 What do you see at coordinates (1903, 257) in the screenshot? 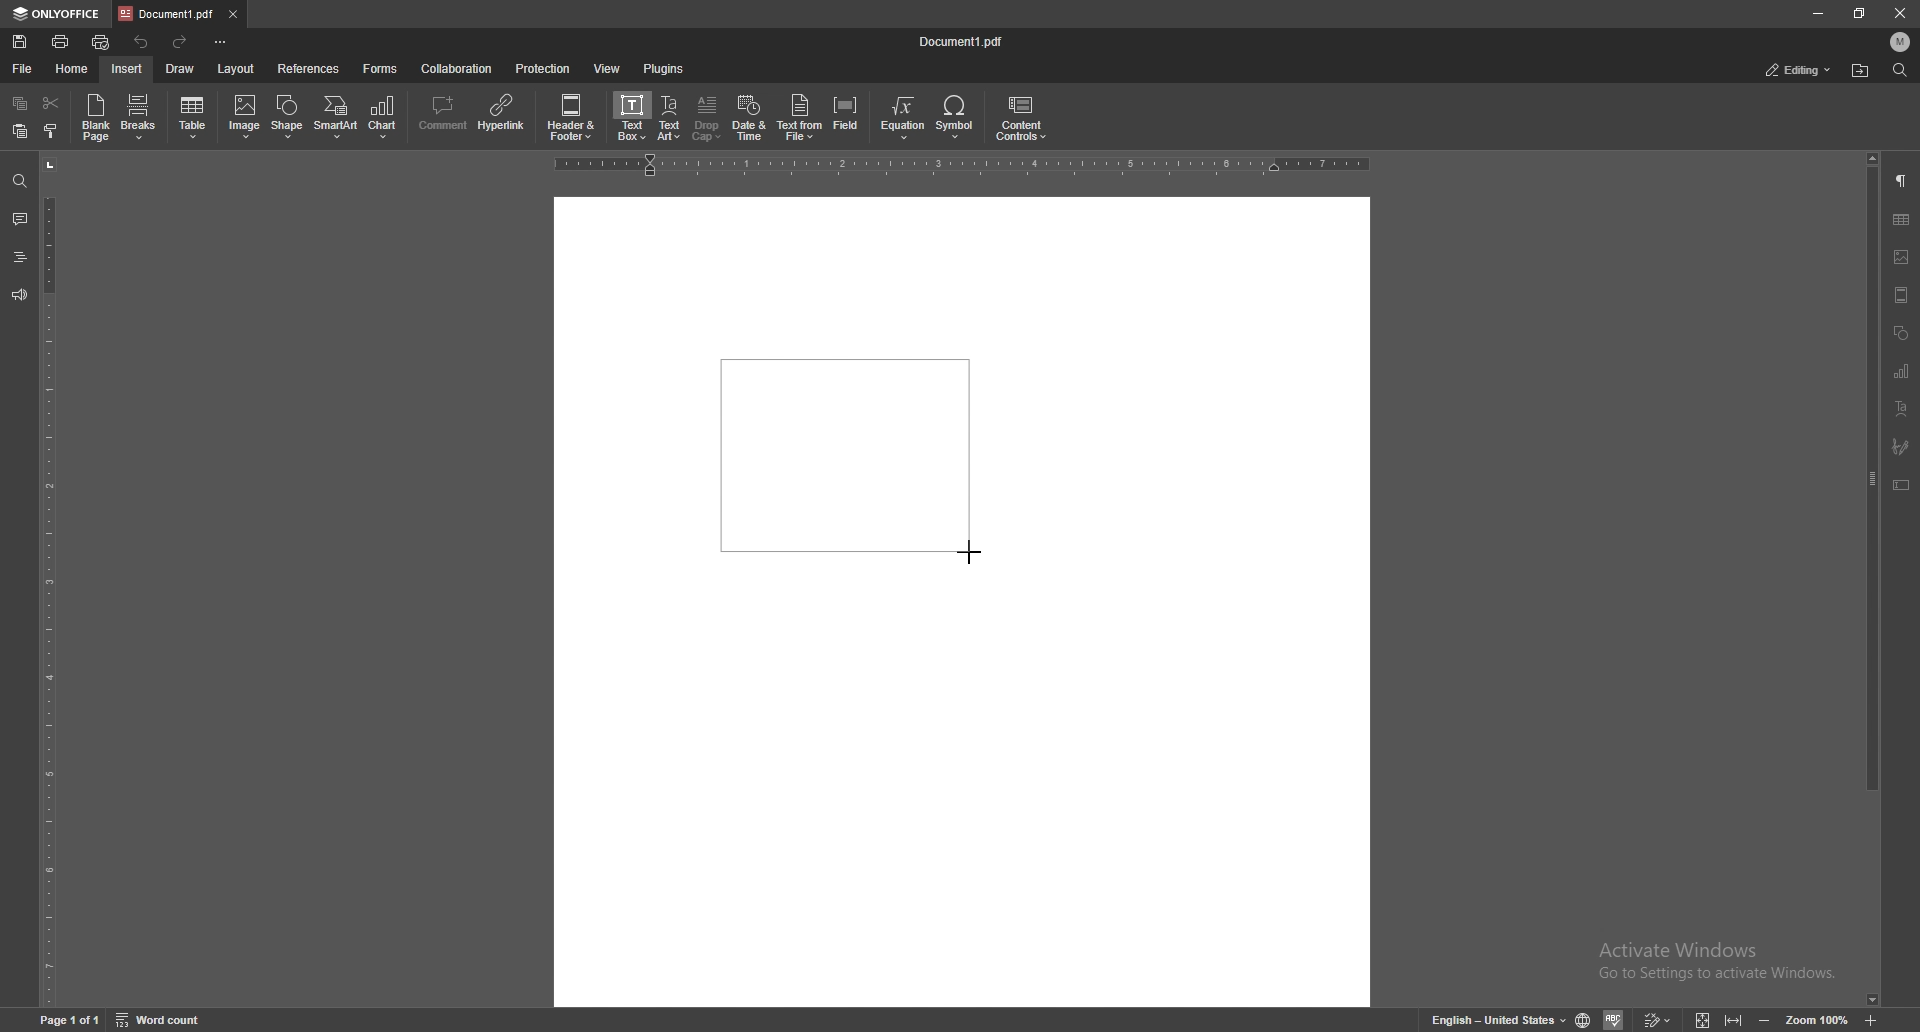
I see `image` at bounding box center [1903, 257].